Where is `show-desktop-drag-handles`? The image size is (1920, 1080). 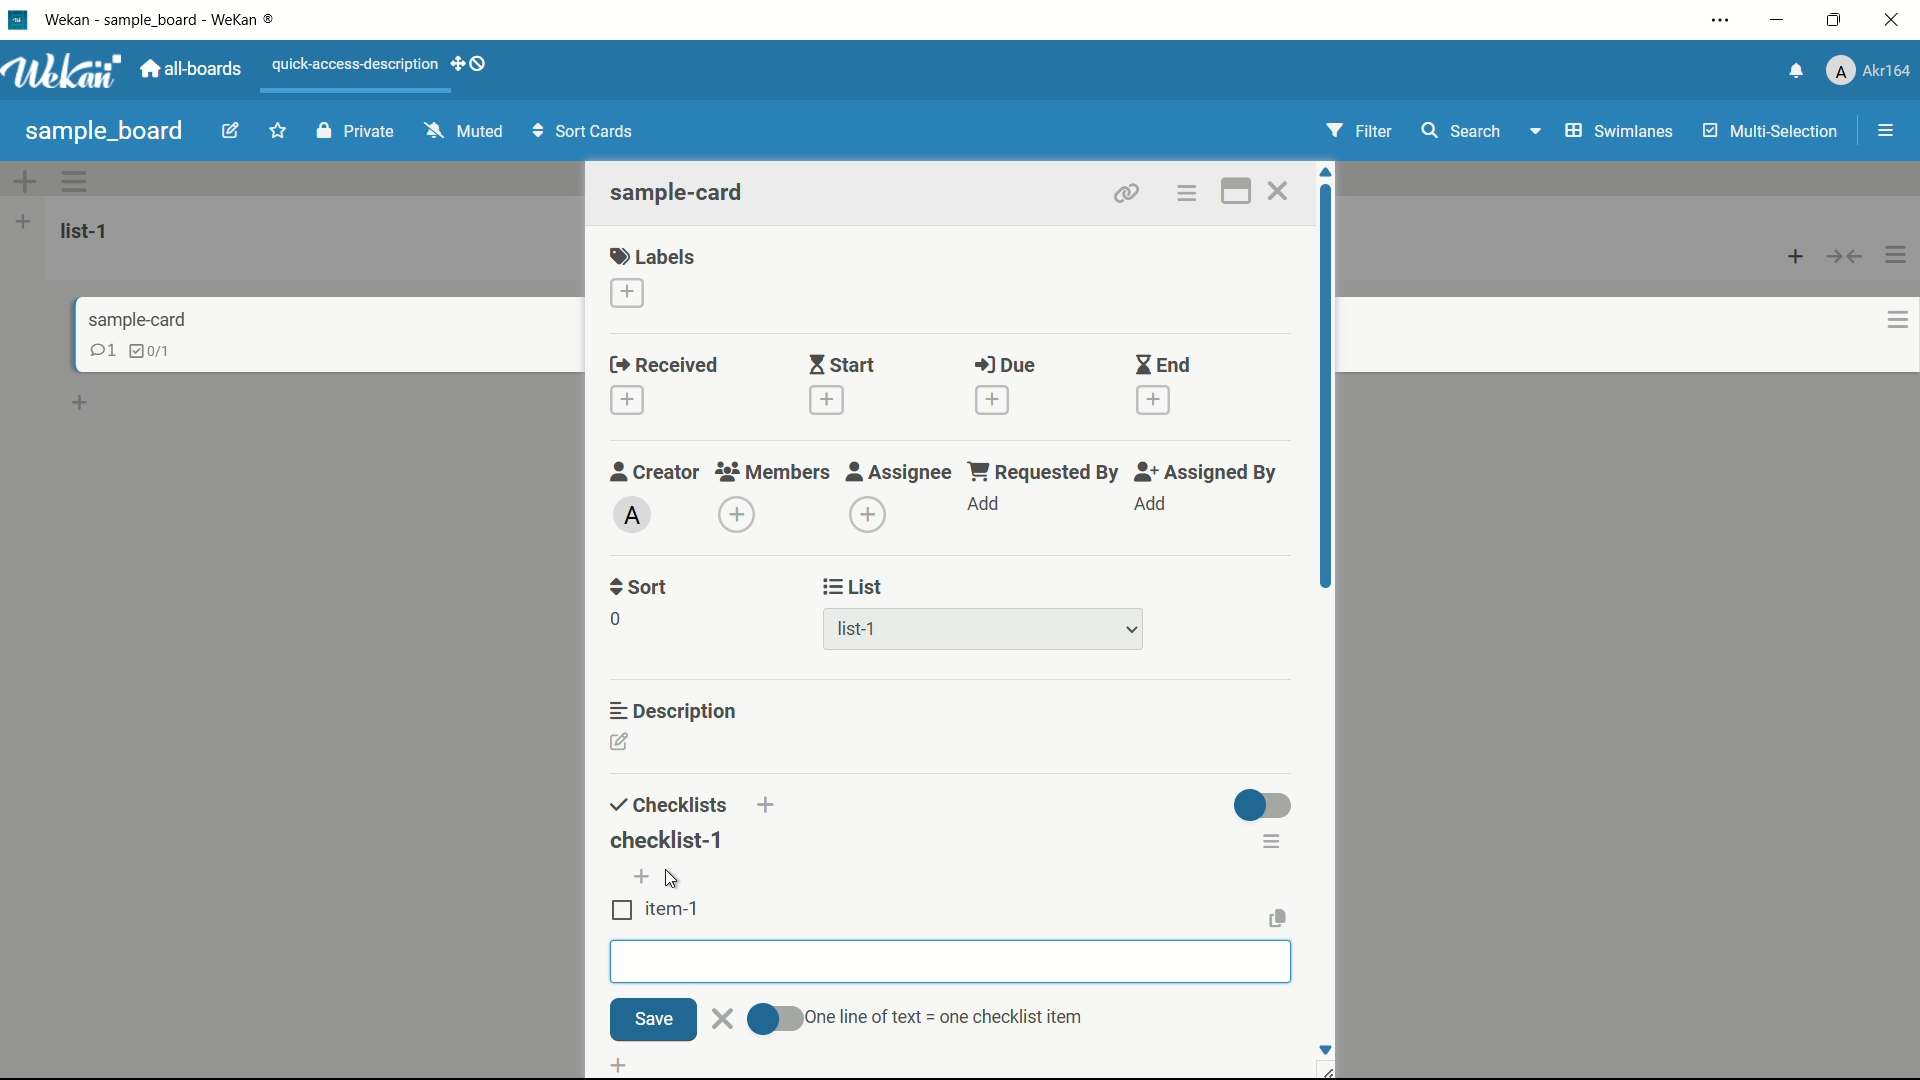 show-desktop-drag-handles is located at coordinates (478, 66).